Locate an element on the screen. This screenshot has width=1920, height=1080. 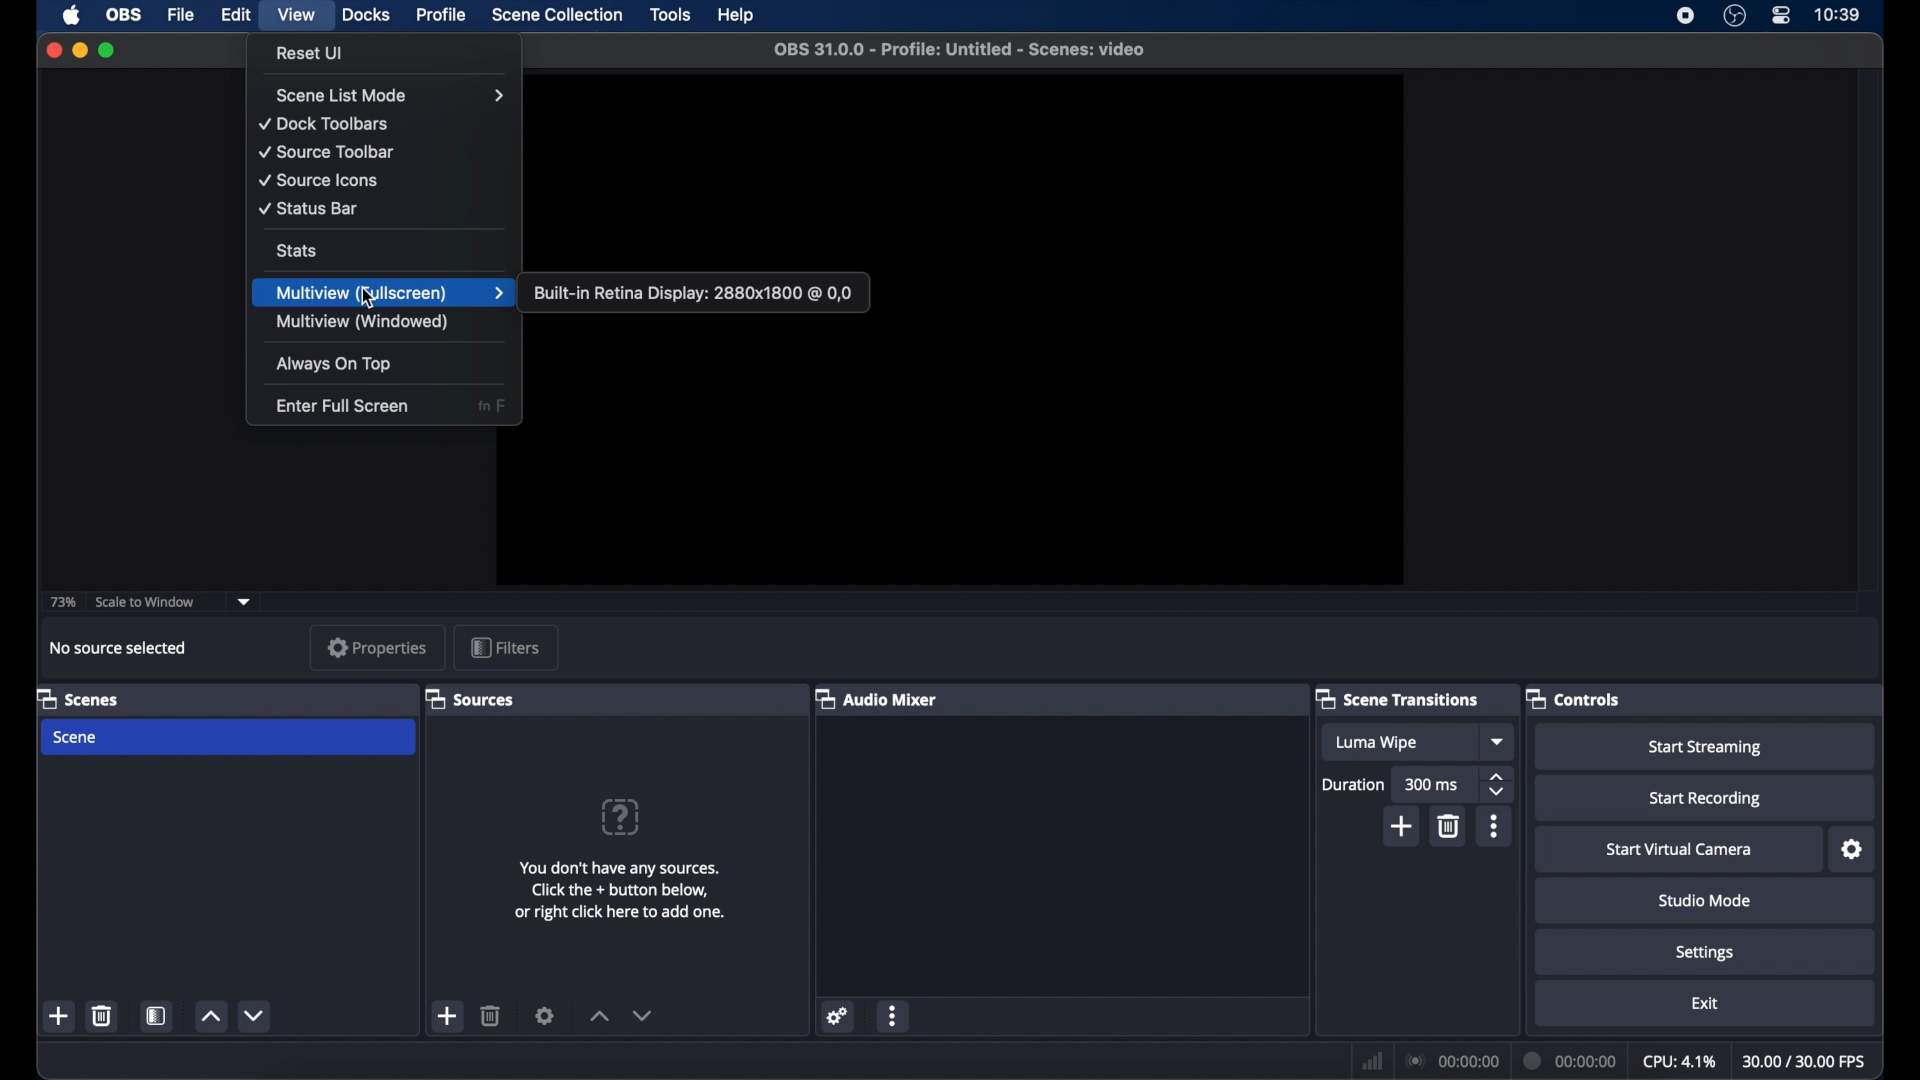
Built-in Retina Display: 2880x1800 @ 0,0 is located at coordinates (693, 290).